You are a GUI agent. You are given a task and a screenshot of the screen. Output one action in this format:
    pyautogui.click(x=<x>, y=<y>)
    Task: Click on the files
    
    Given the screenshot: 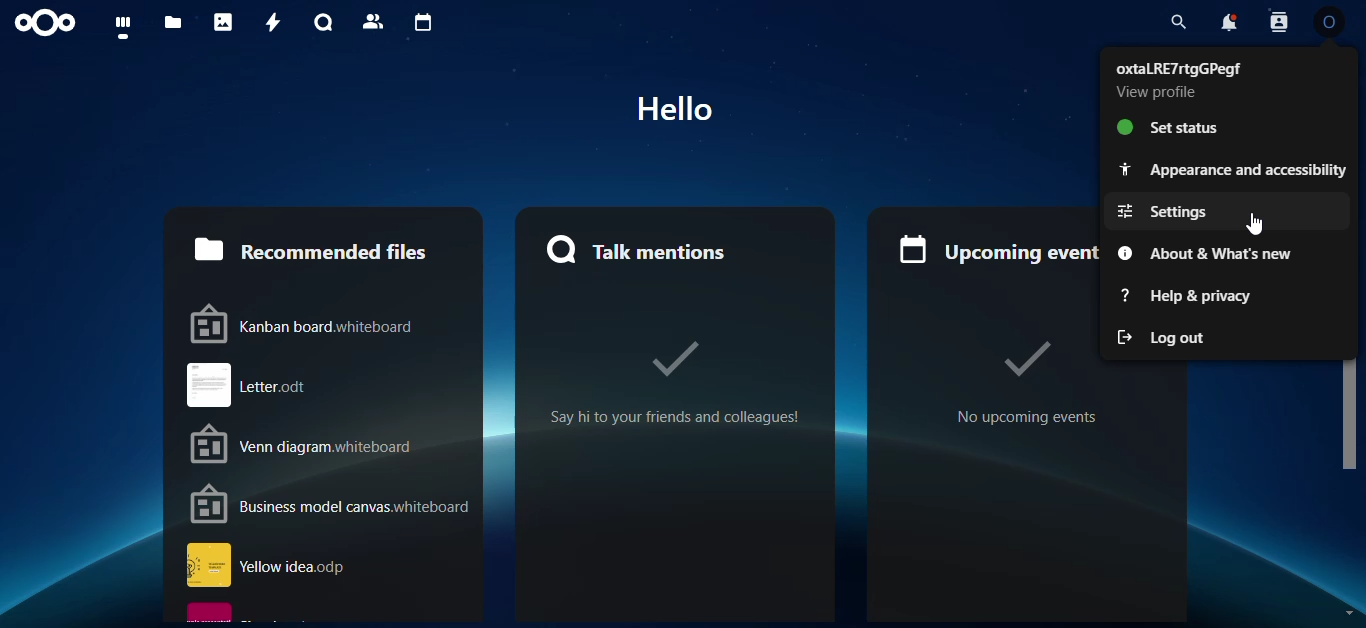 What is the action you would take?
    pyautogui.click(x=169, y=24)
    